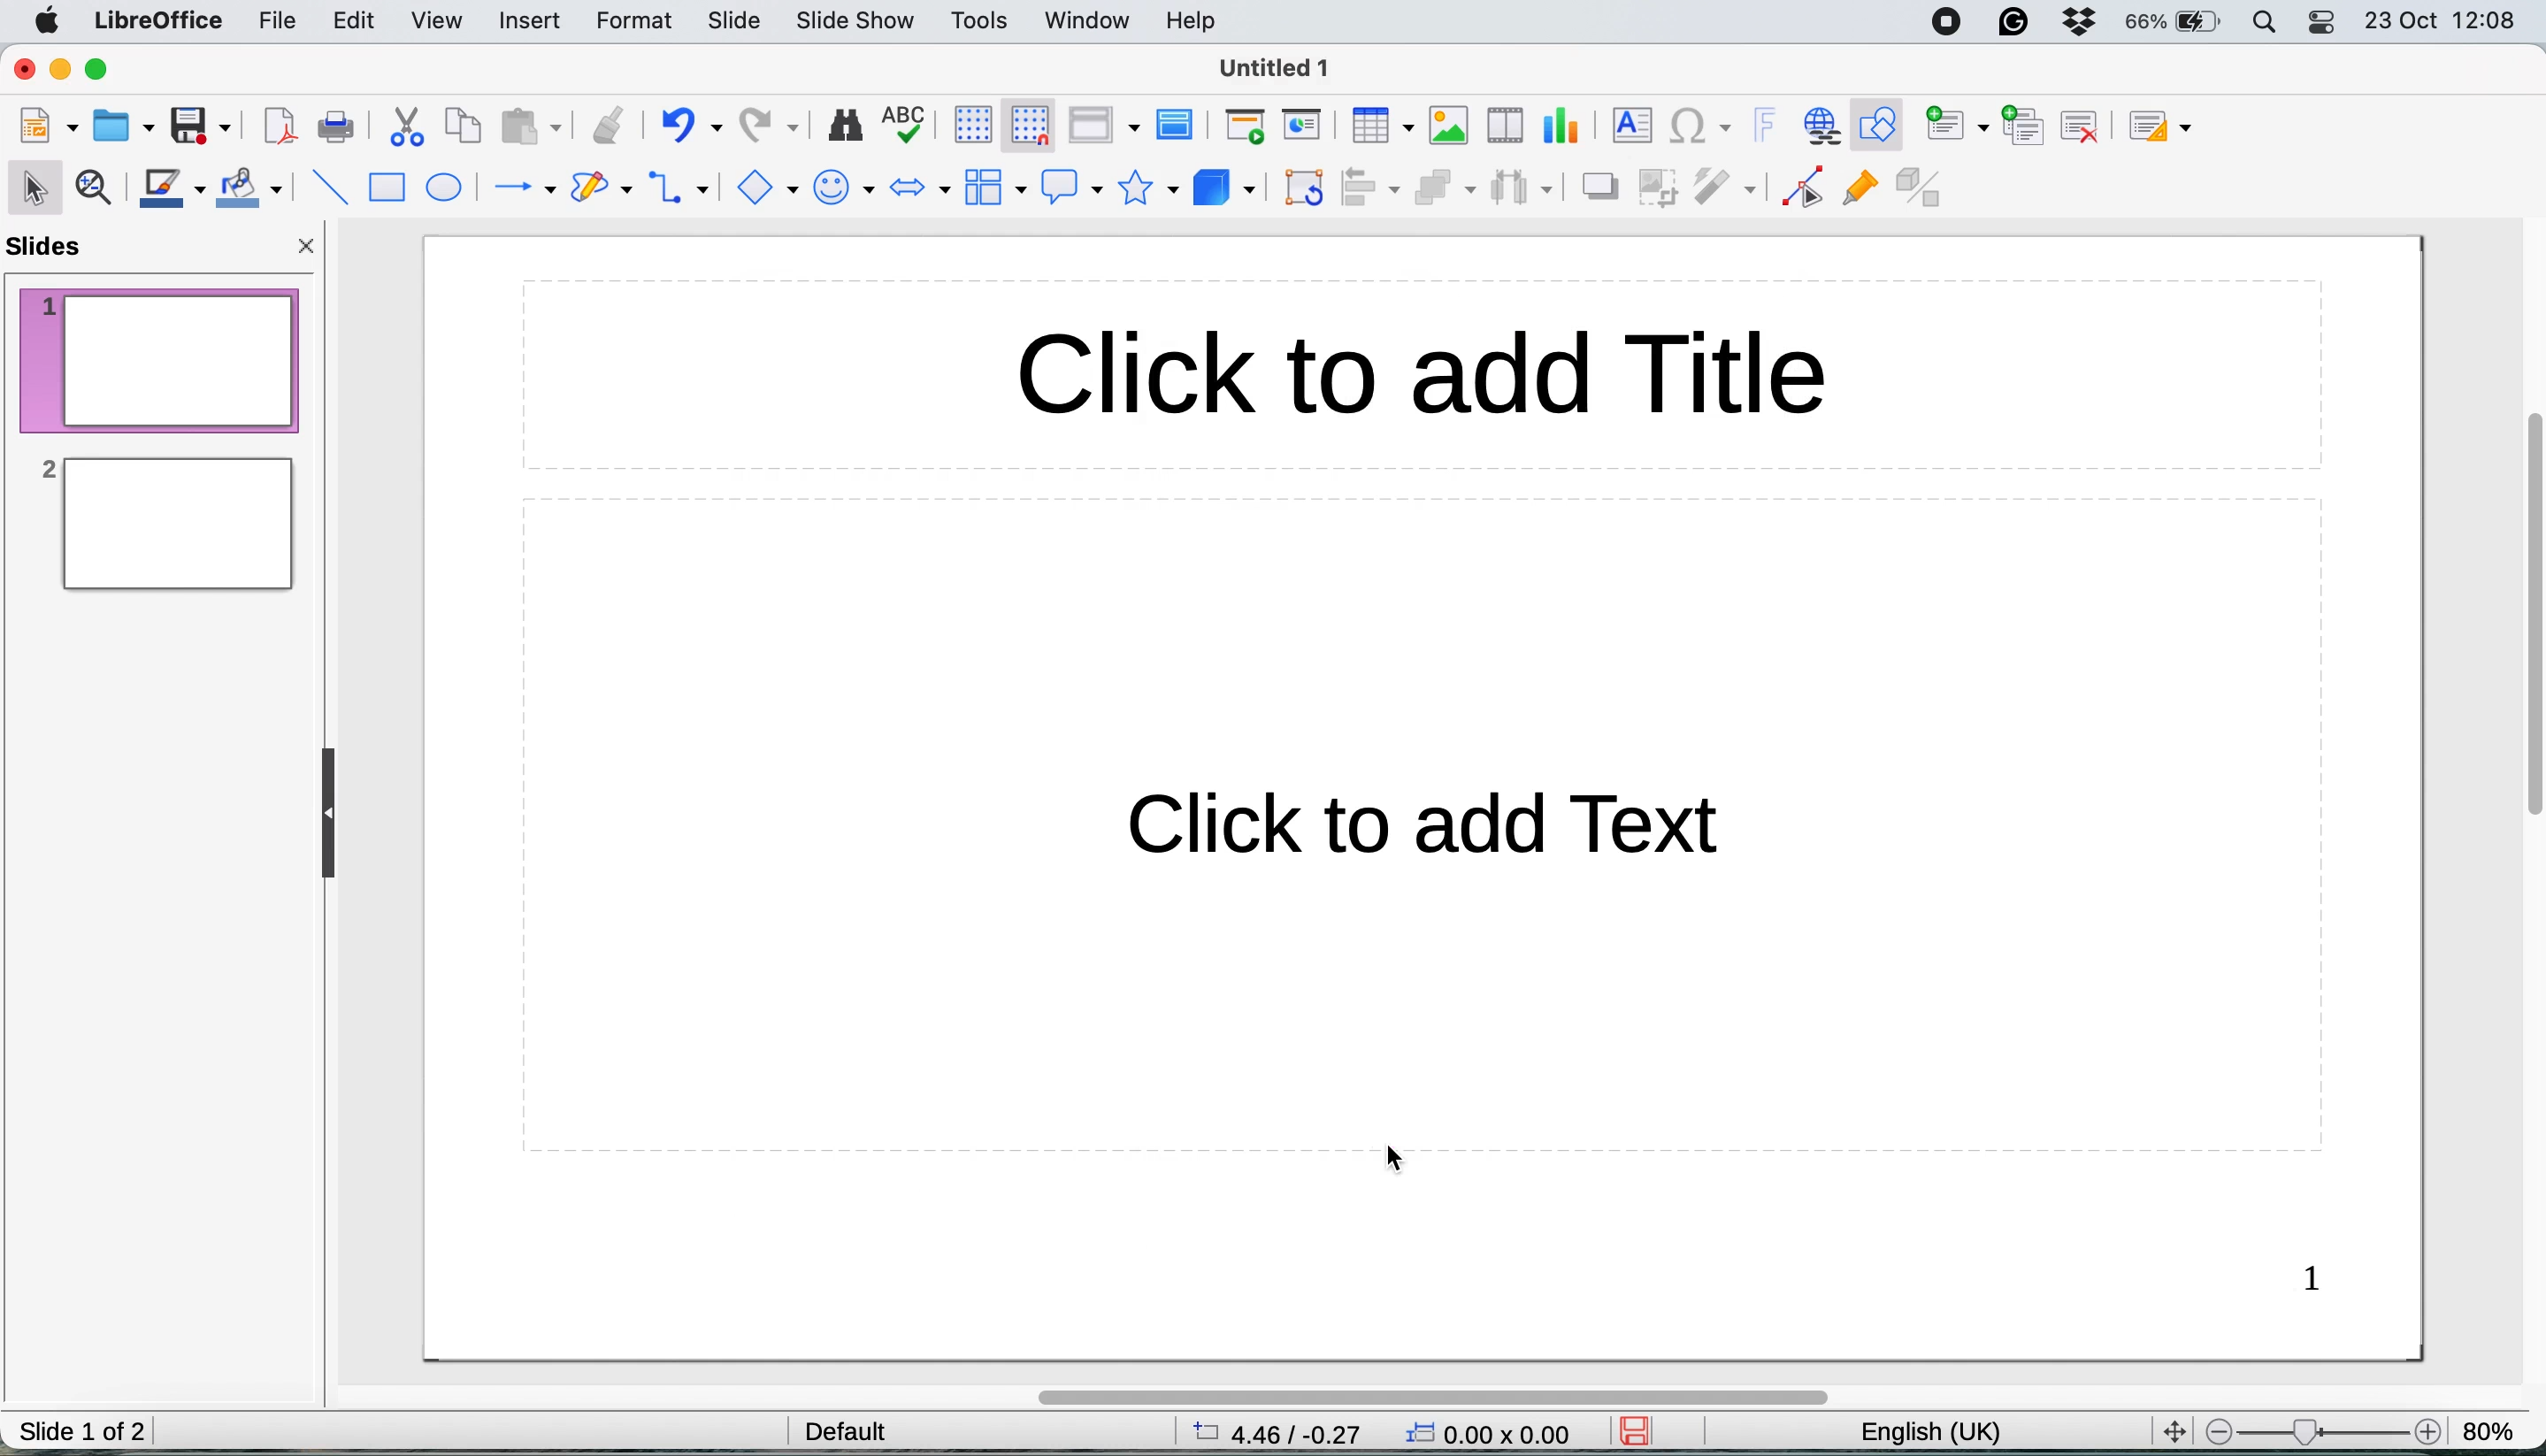 Image resolution: width=2546 pixels, height=1456 pixels. Describe the element at coordinates (1145, 188) in the screenshot. I see `stars and banners` at that location.